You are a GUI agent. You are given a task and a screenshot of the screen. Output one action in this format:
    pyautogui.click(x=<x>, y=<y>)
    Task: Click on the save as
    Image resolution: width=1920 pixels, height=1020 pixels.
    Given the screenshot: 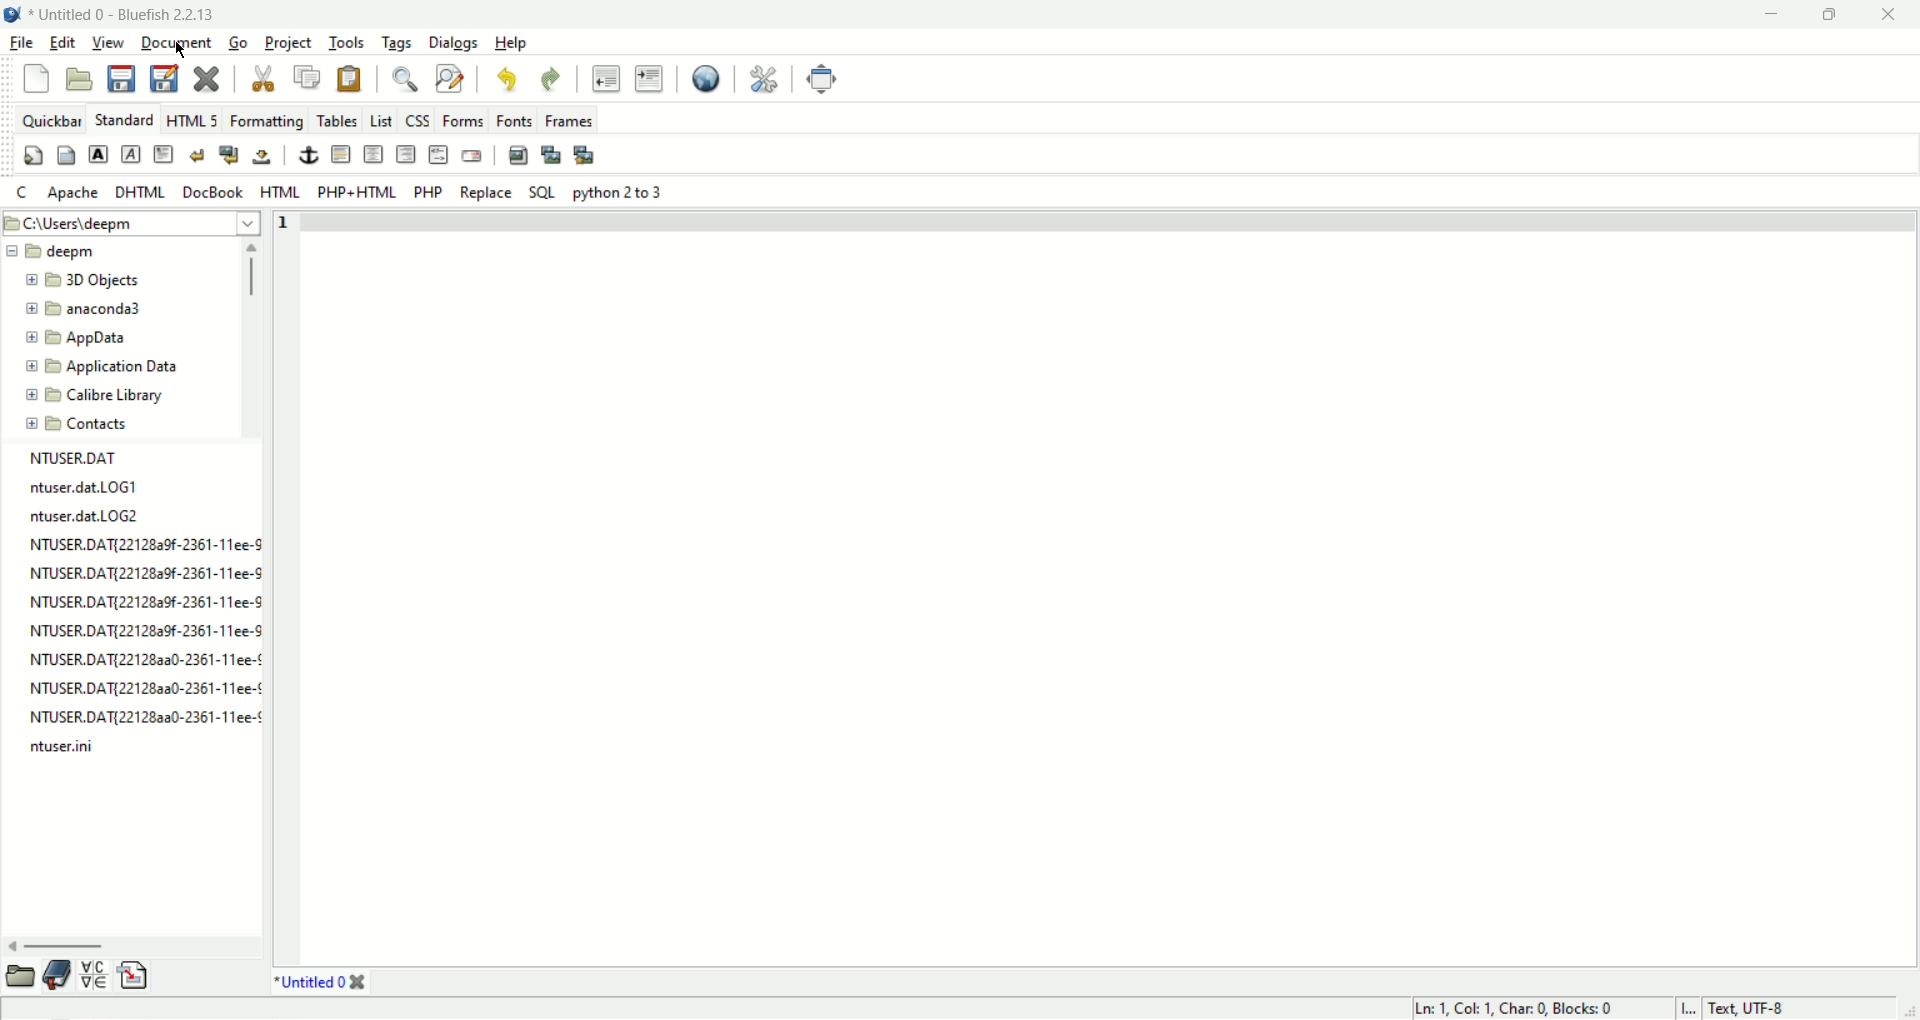 What is the action you would take?
    pyautogui.click(x=165, y=78)
    